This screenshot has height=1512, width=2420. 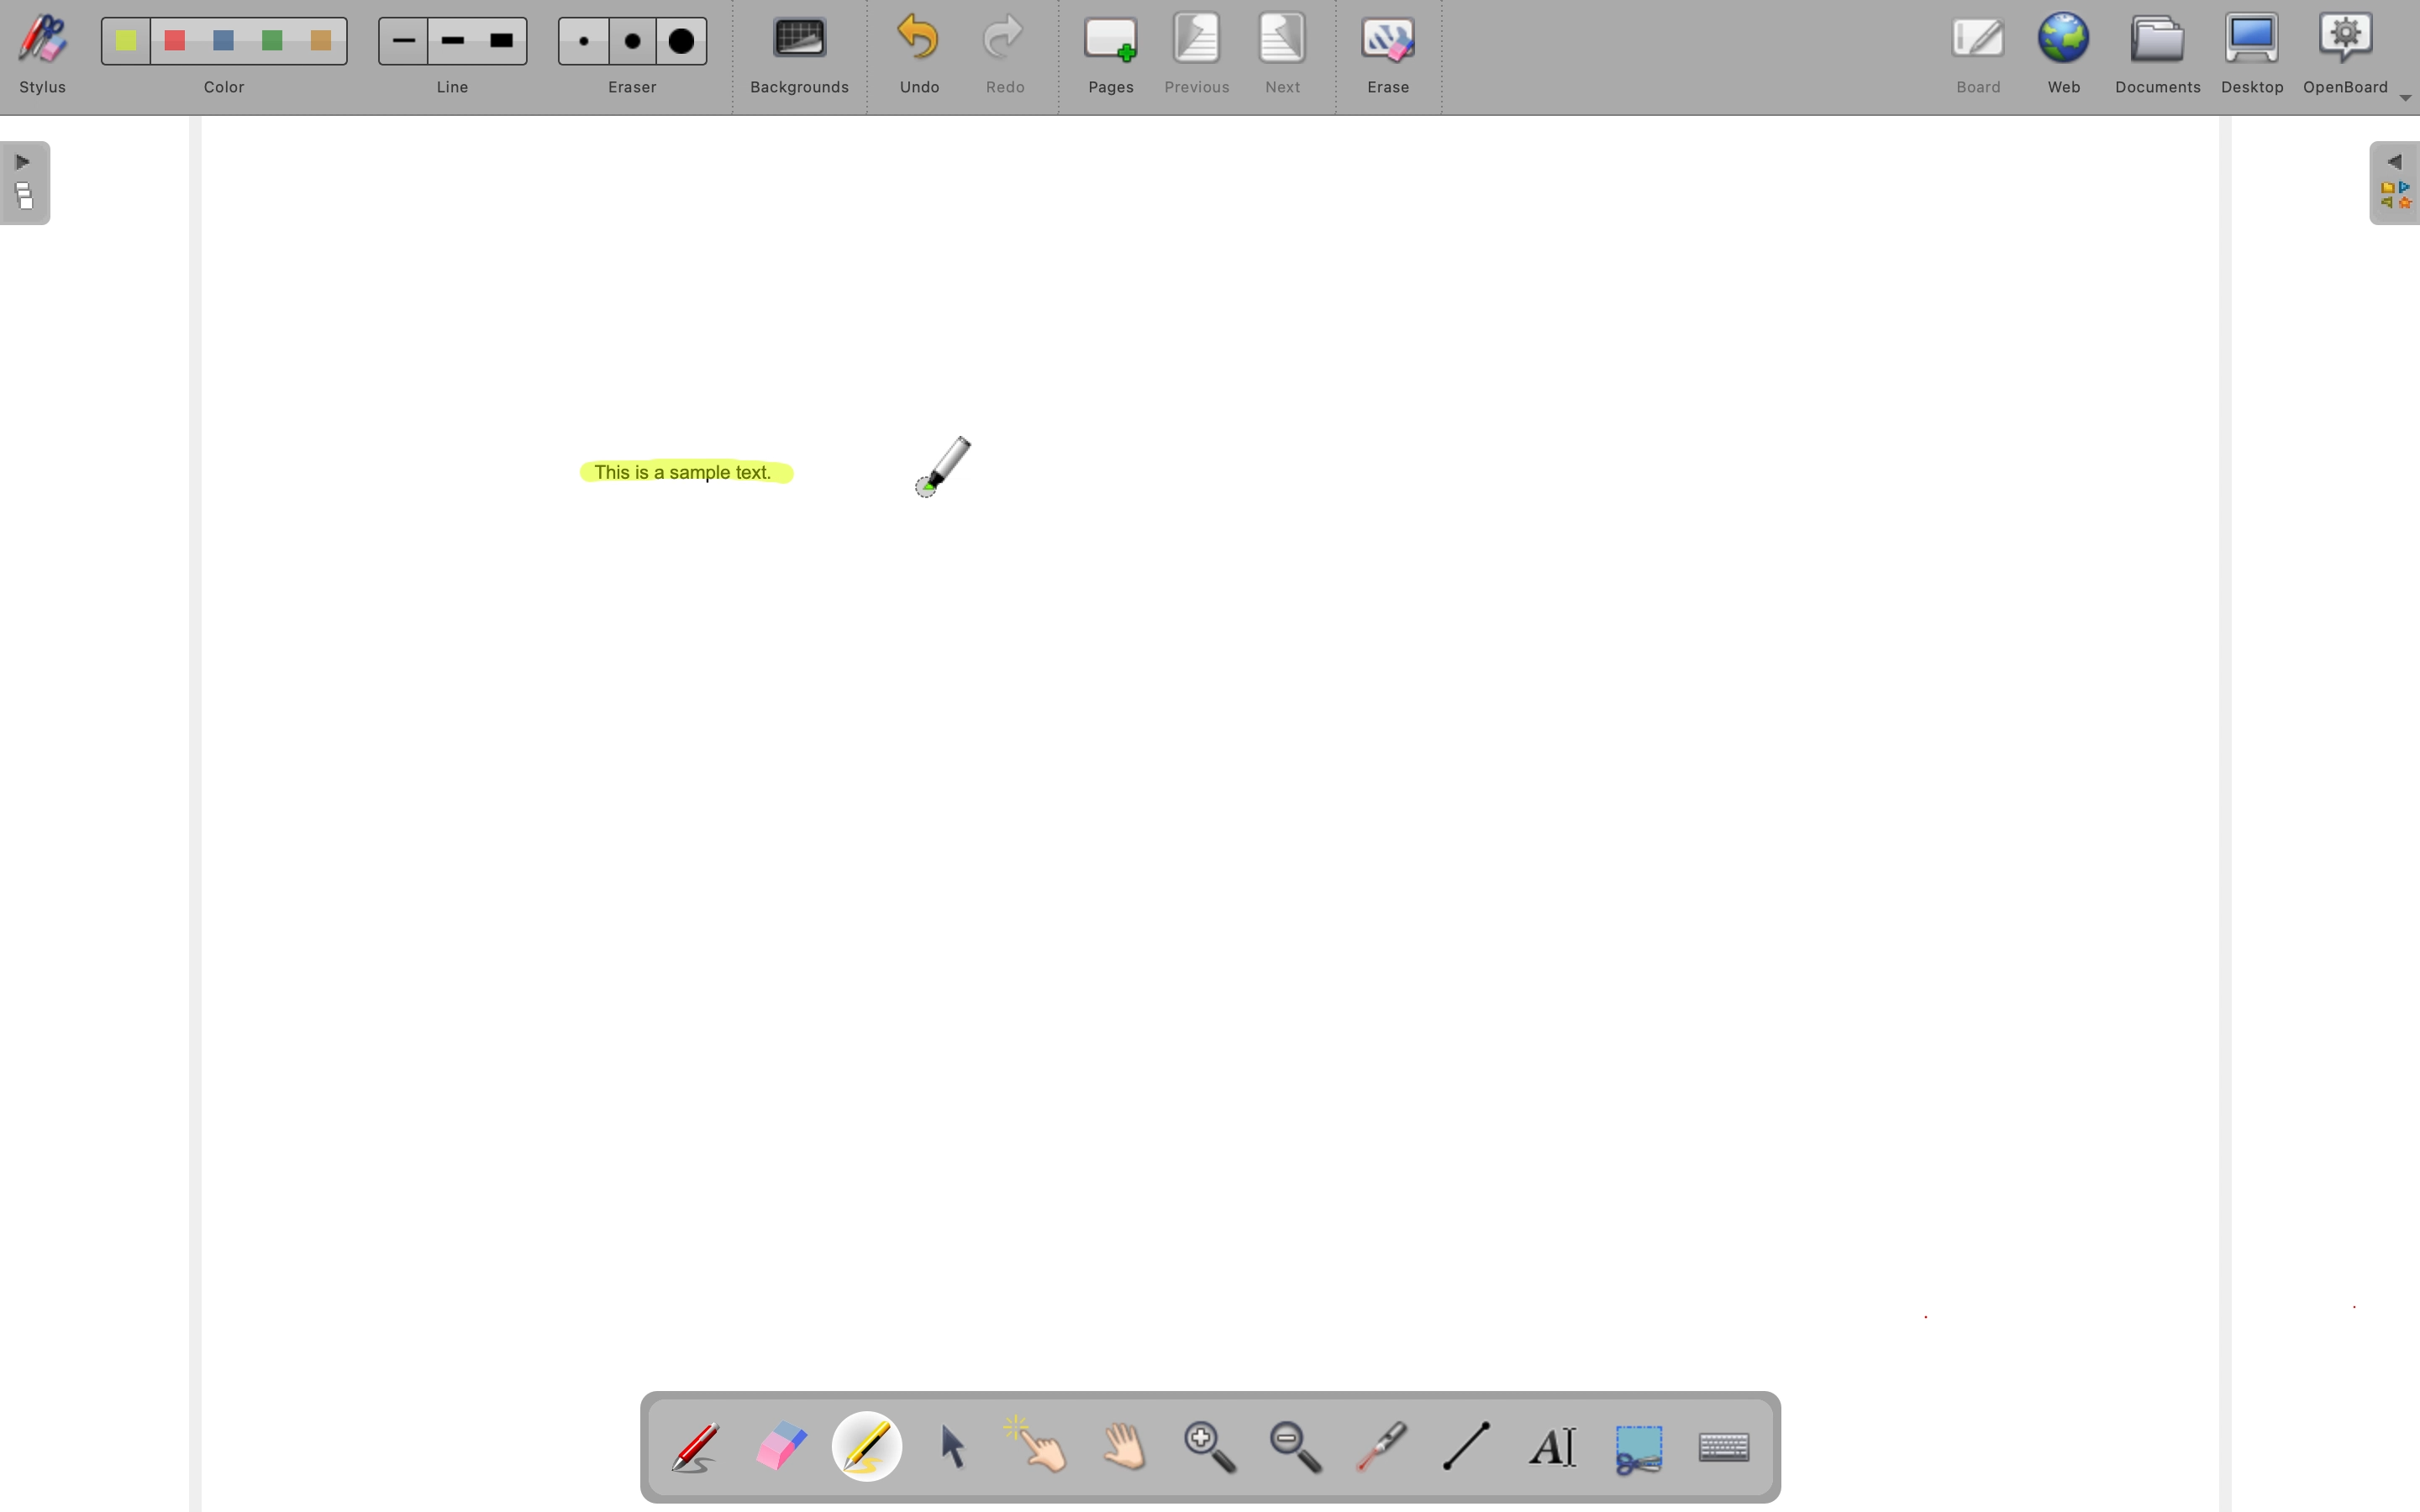 I want to click on erase, so click(x=1389, y=57).